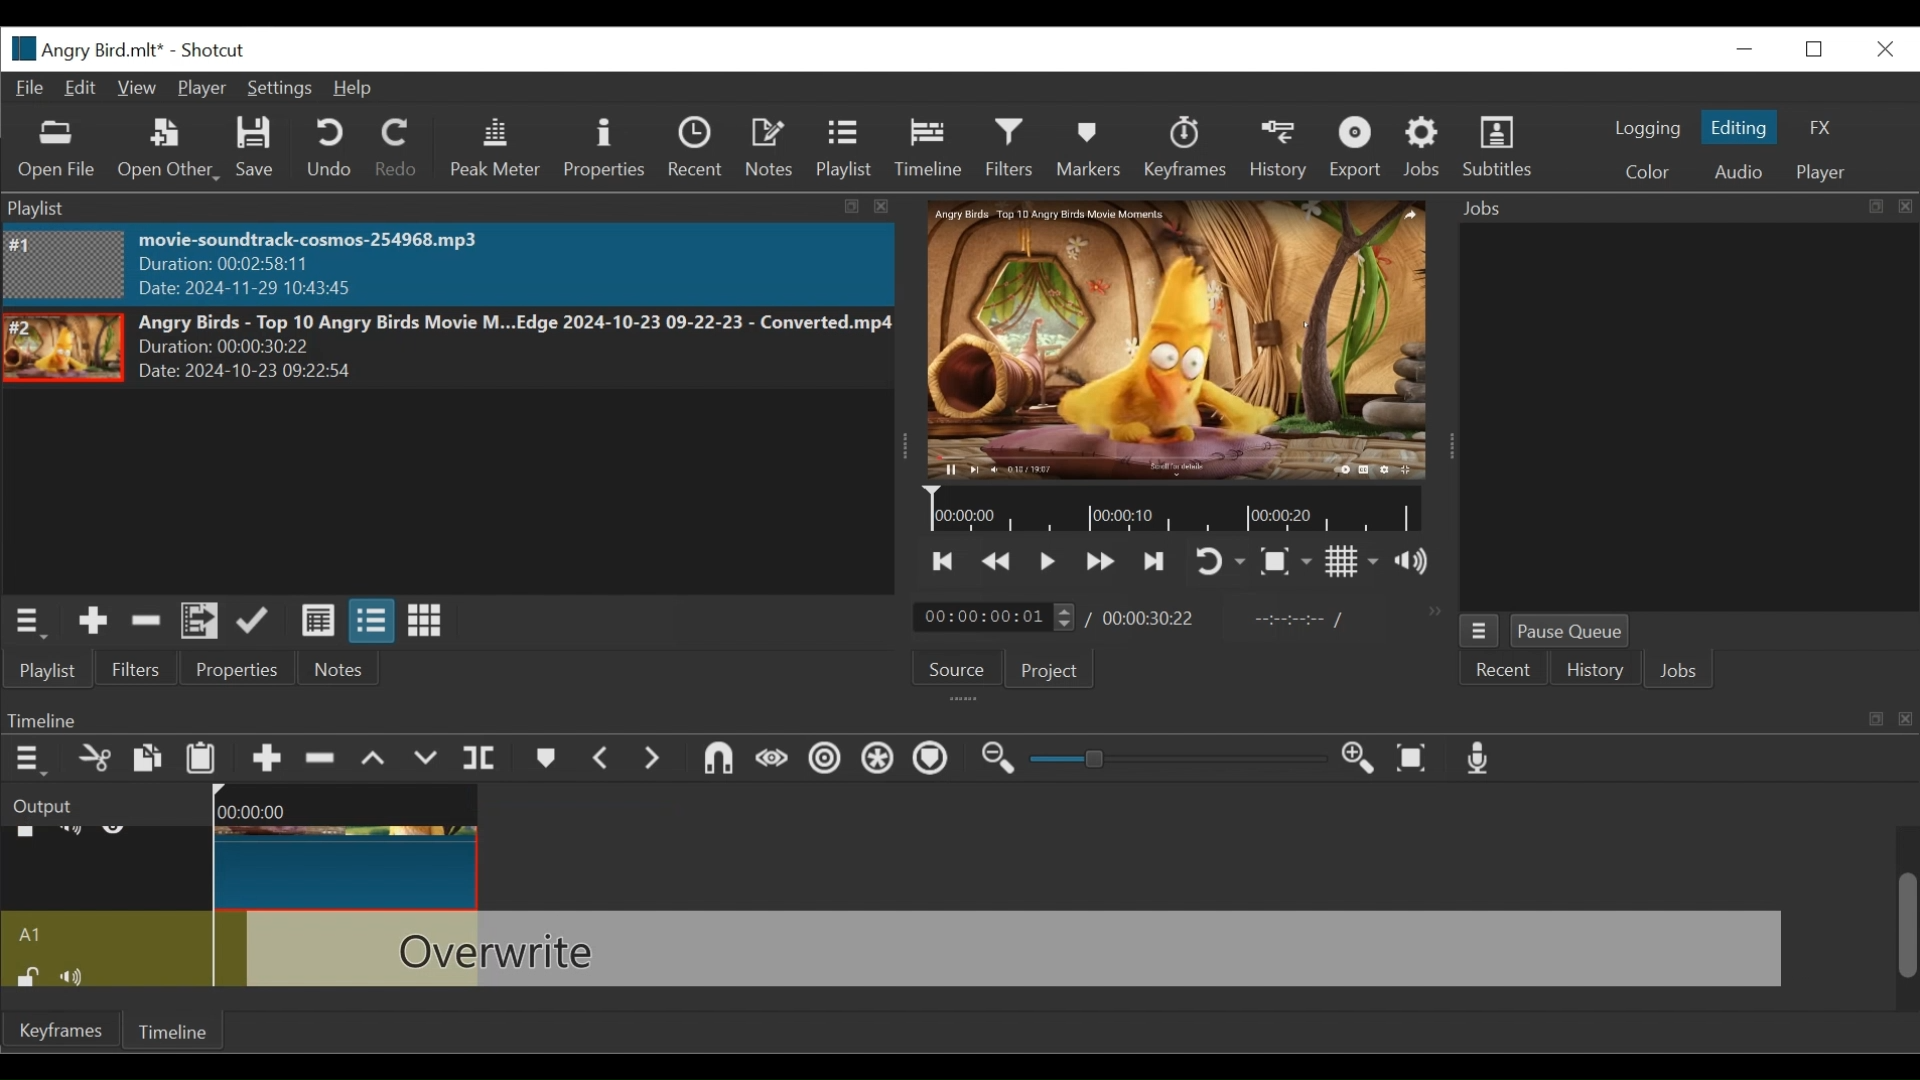 This screenshot has height=1080, width=1920. What do you see at coordinates (1907, 904) in the screenshot?
I see `Scrollbar` at bounding box center [1907, 904].